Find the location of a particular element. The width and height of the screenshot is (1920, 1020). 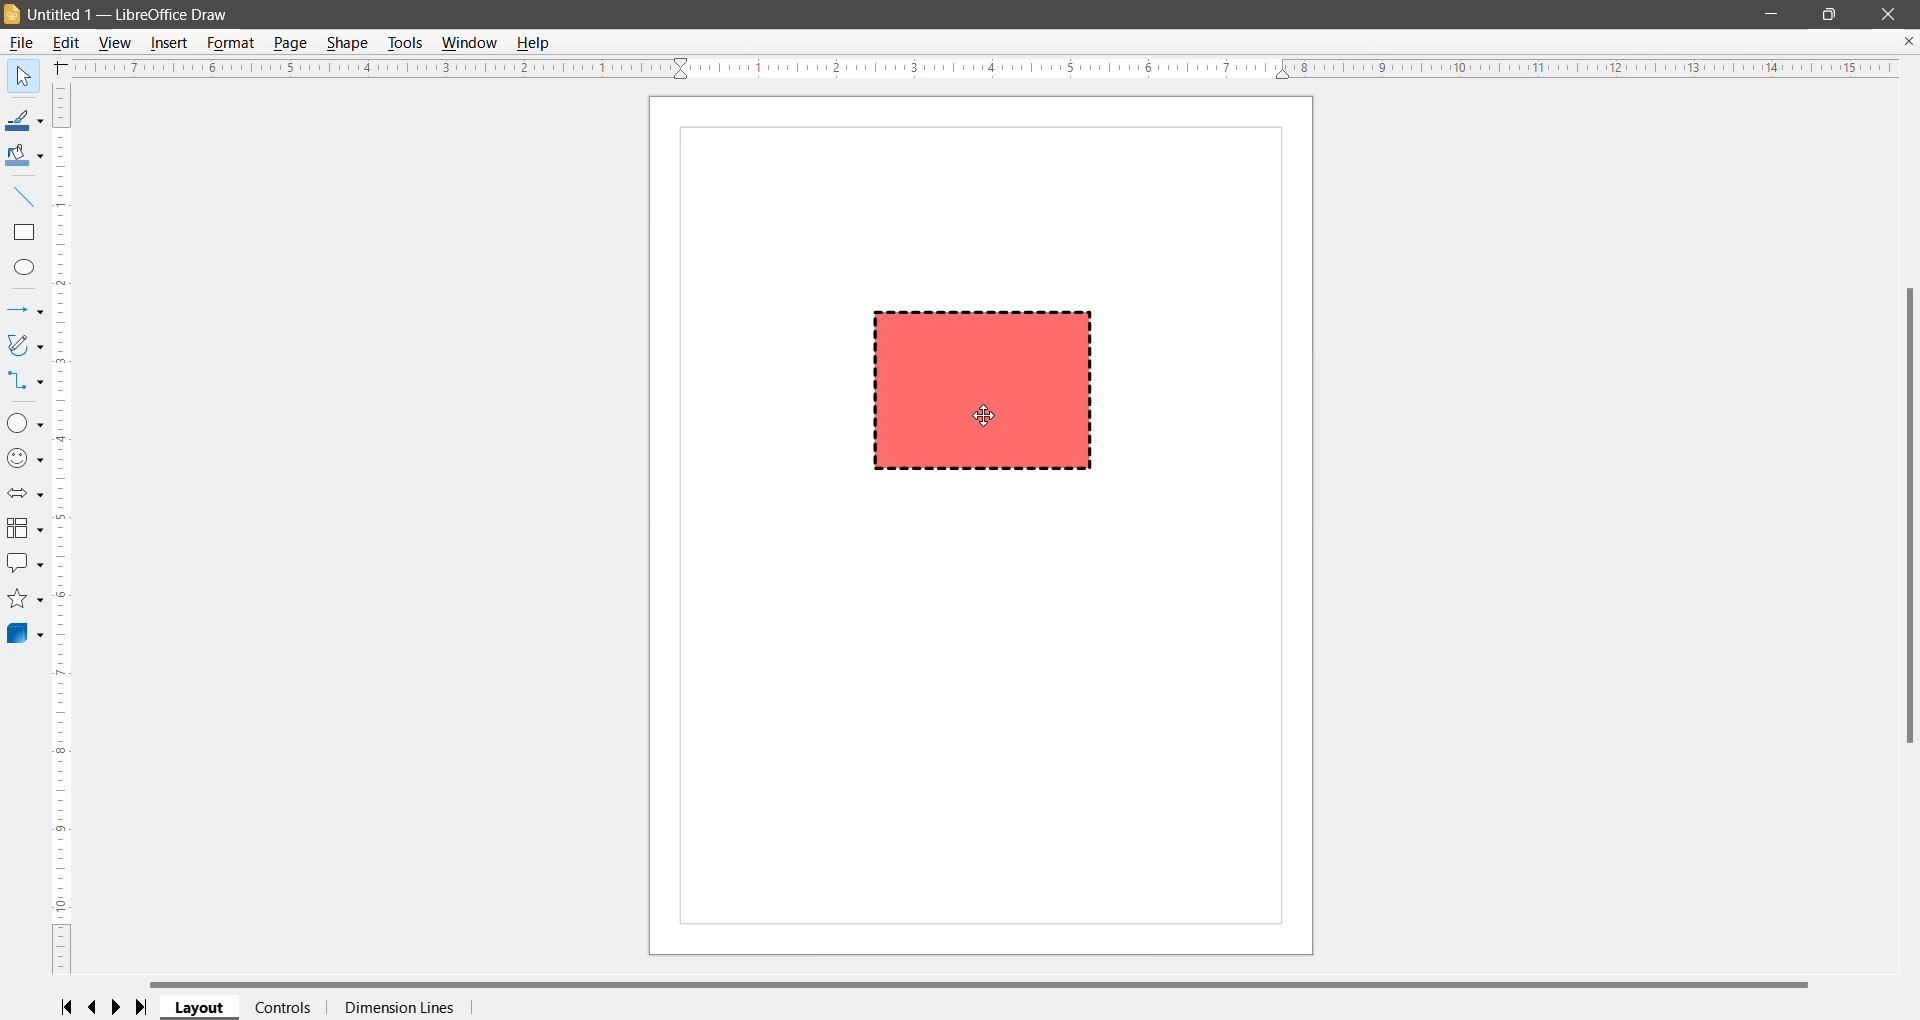

Scroll to first page is located at coordinates (69, 1007).